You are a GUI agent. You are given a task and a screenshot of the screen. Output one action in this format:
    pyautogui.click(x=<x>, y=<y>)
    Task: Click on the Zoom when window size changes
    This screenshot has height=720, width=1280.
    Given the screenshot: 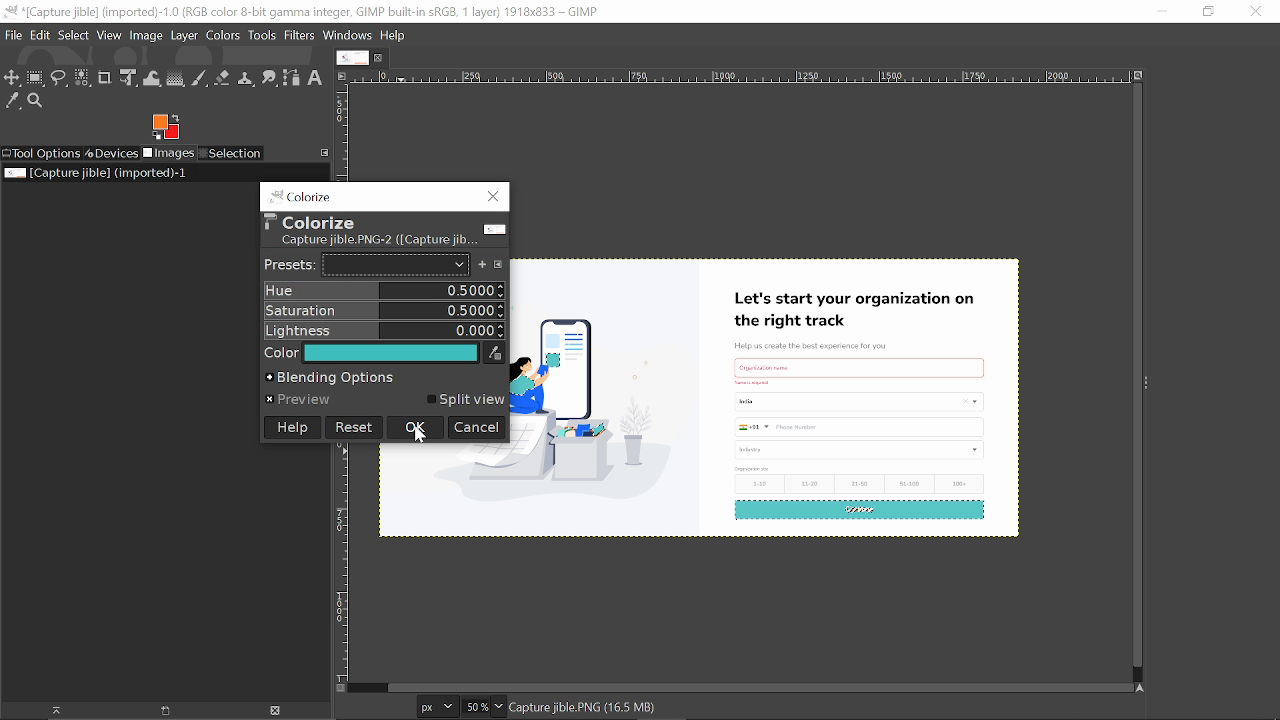 What is the action you would take?
    pyautogui.click(x=1136, y=77)
    